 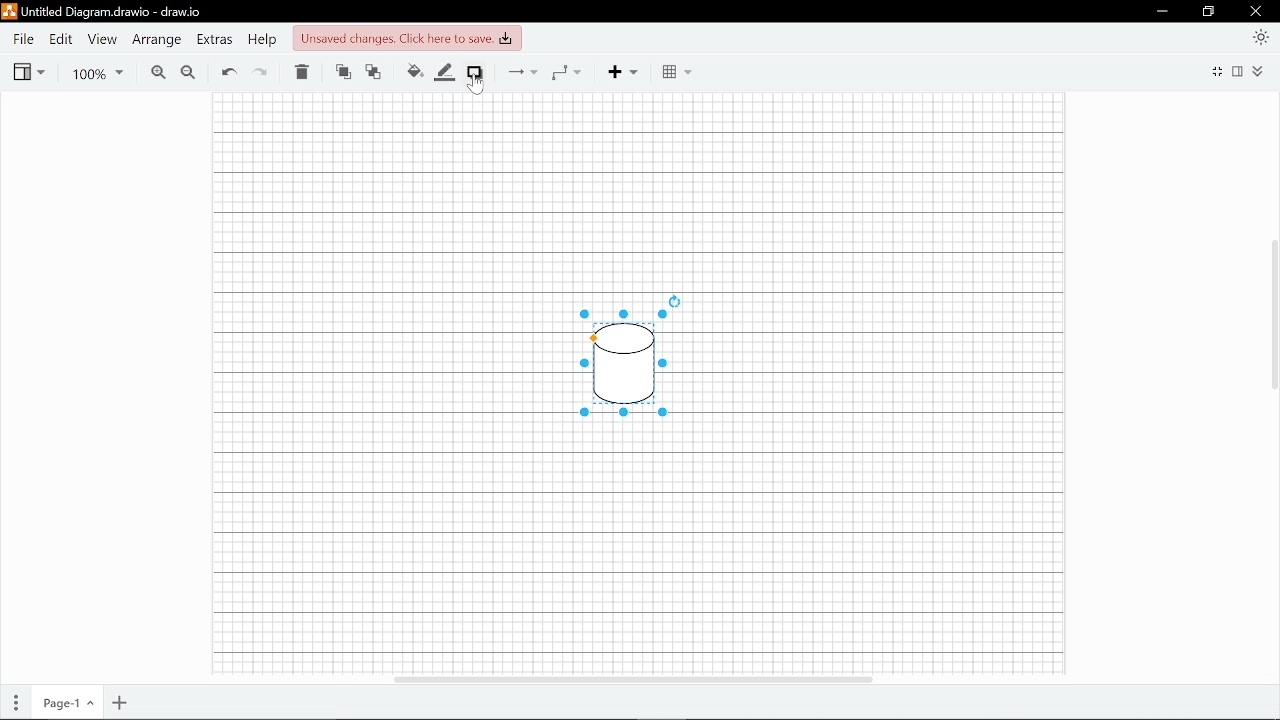 I want to click on View, so click(x=101, y=40).